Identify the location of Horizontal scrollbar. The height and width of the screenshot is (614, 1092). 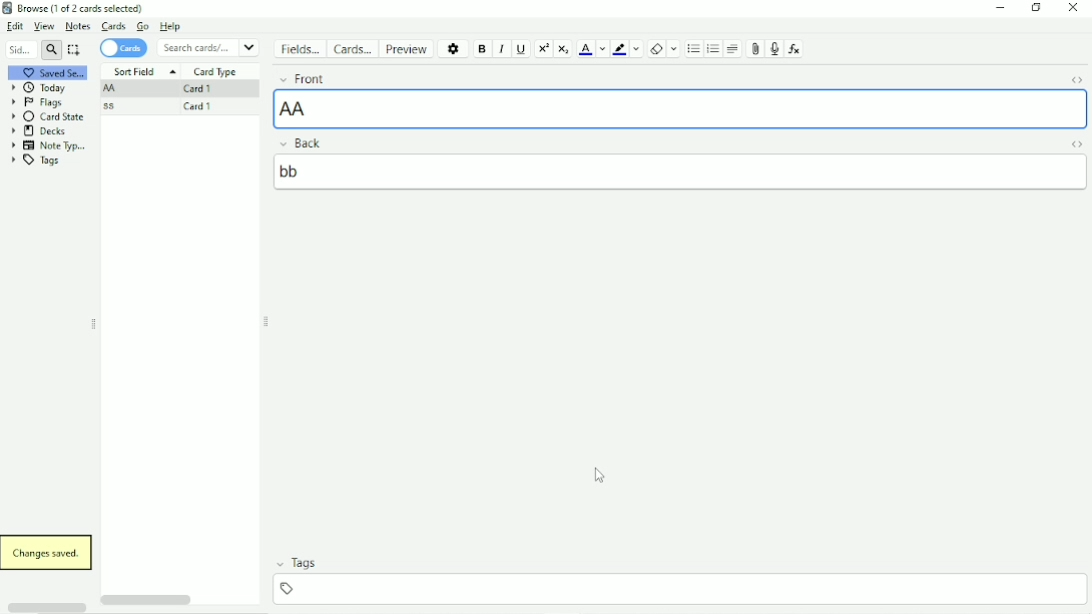
(149, 600).